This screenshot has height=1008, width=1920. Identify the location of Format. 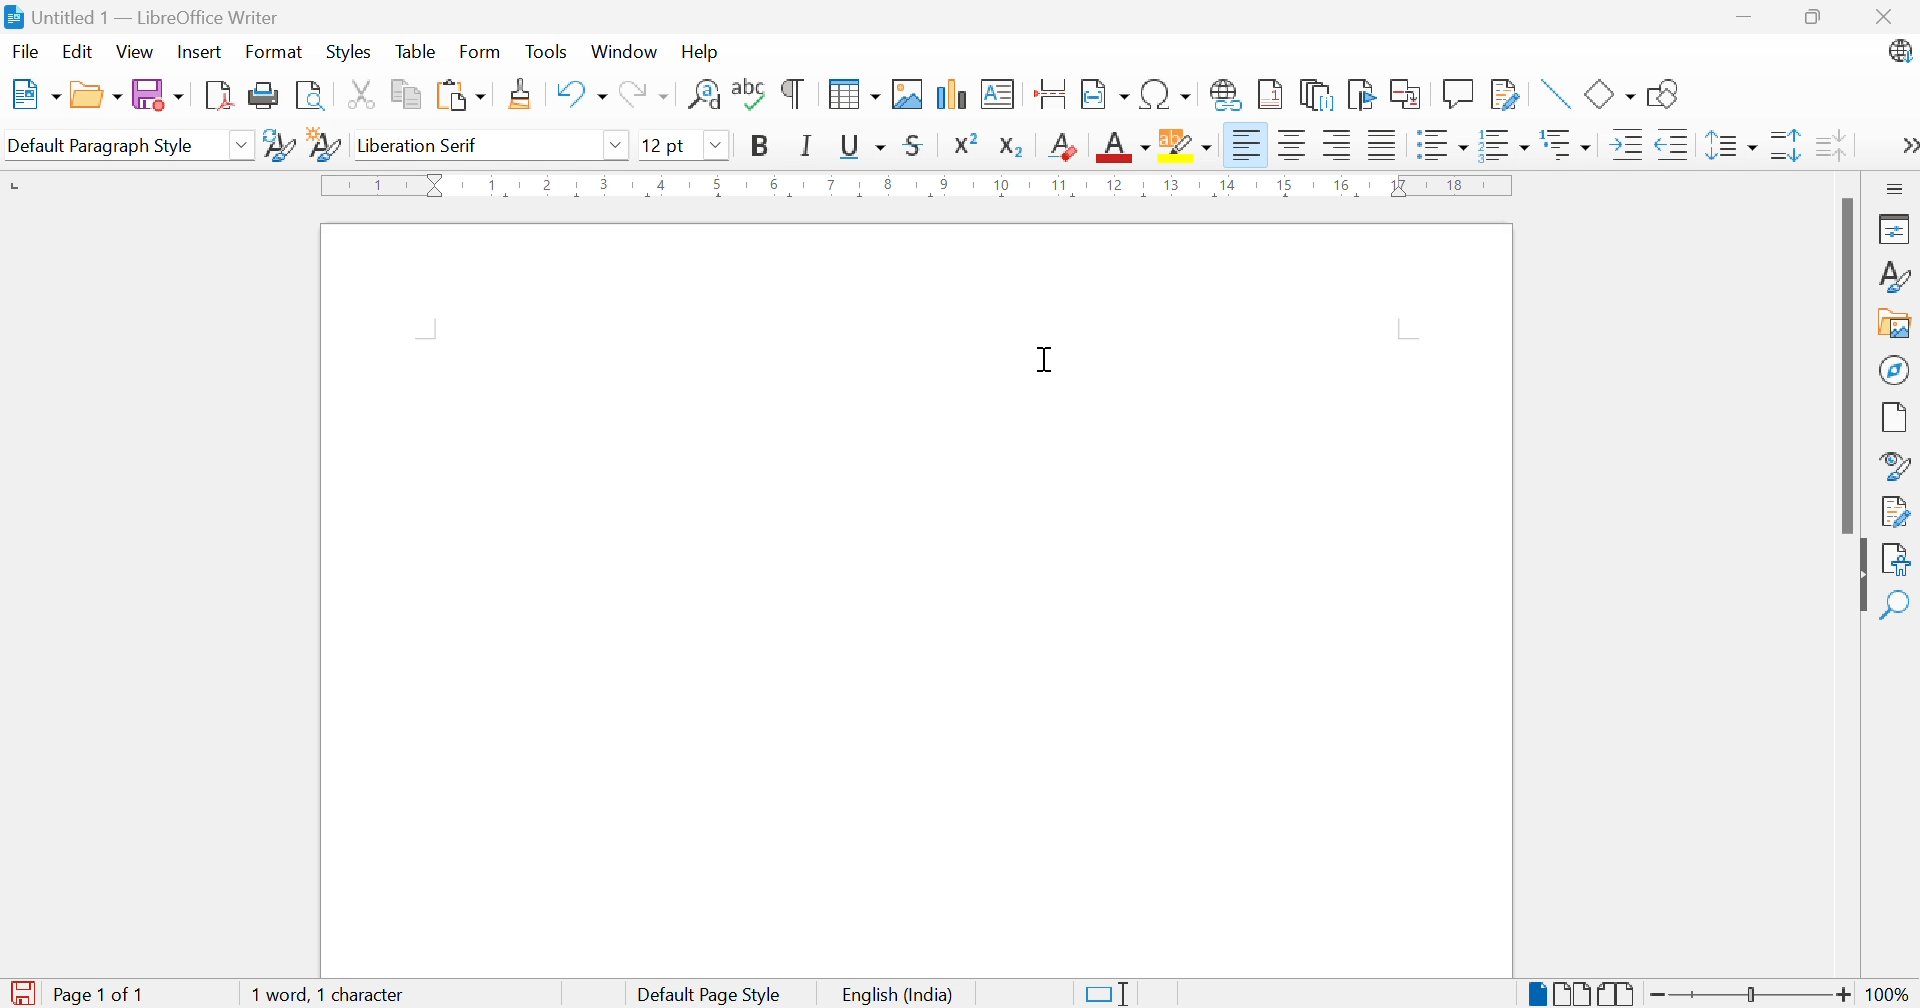
(273, 51).